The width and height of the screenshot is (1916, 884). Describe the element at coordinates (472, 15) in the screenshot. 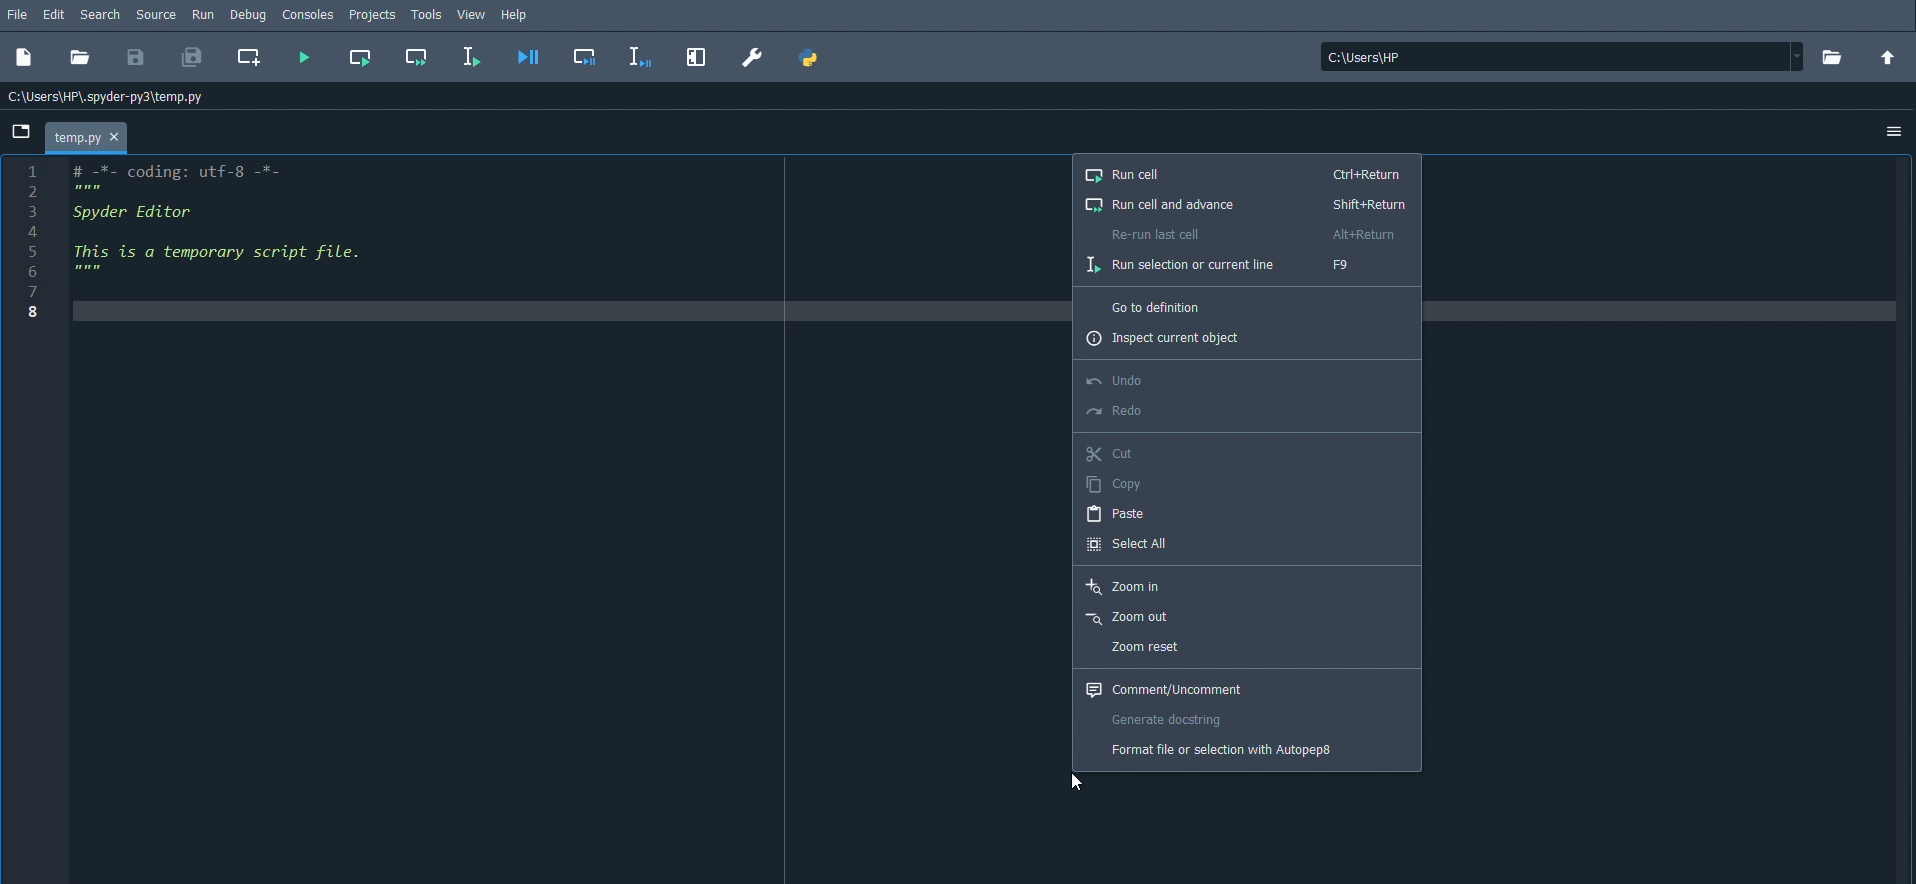

I see `View` at that location.